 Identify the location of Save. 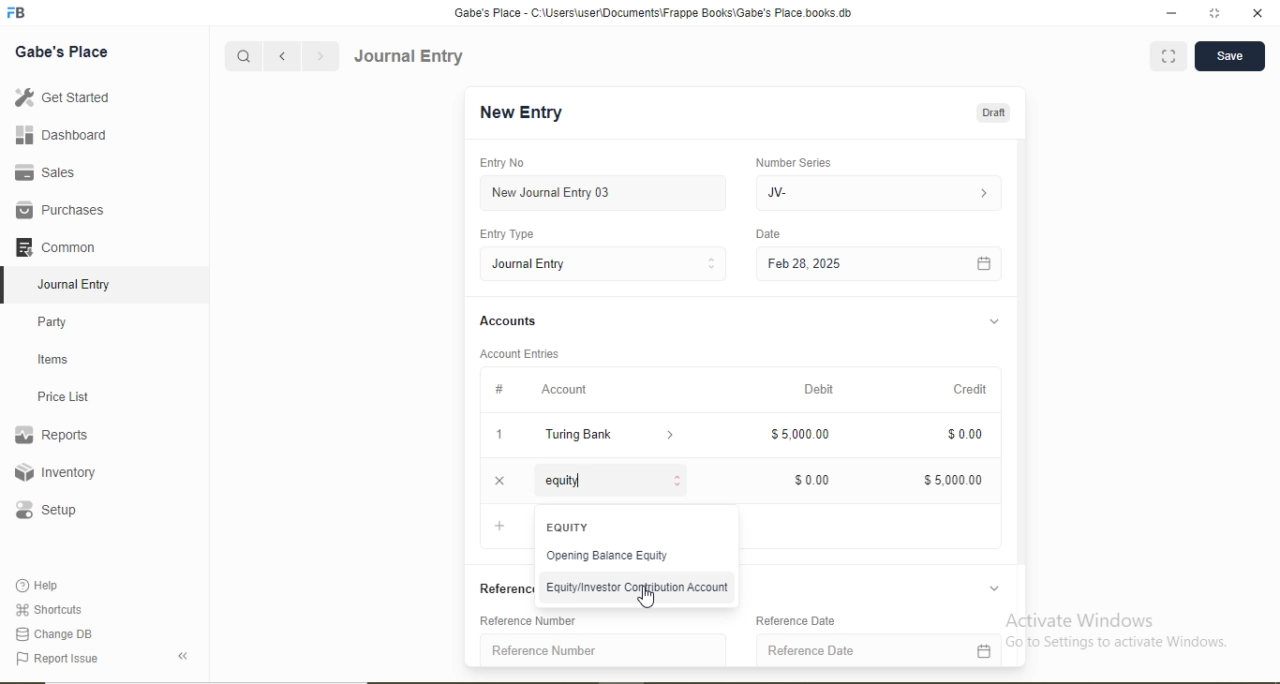
(1229, 54).